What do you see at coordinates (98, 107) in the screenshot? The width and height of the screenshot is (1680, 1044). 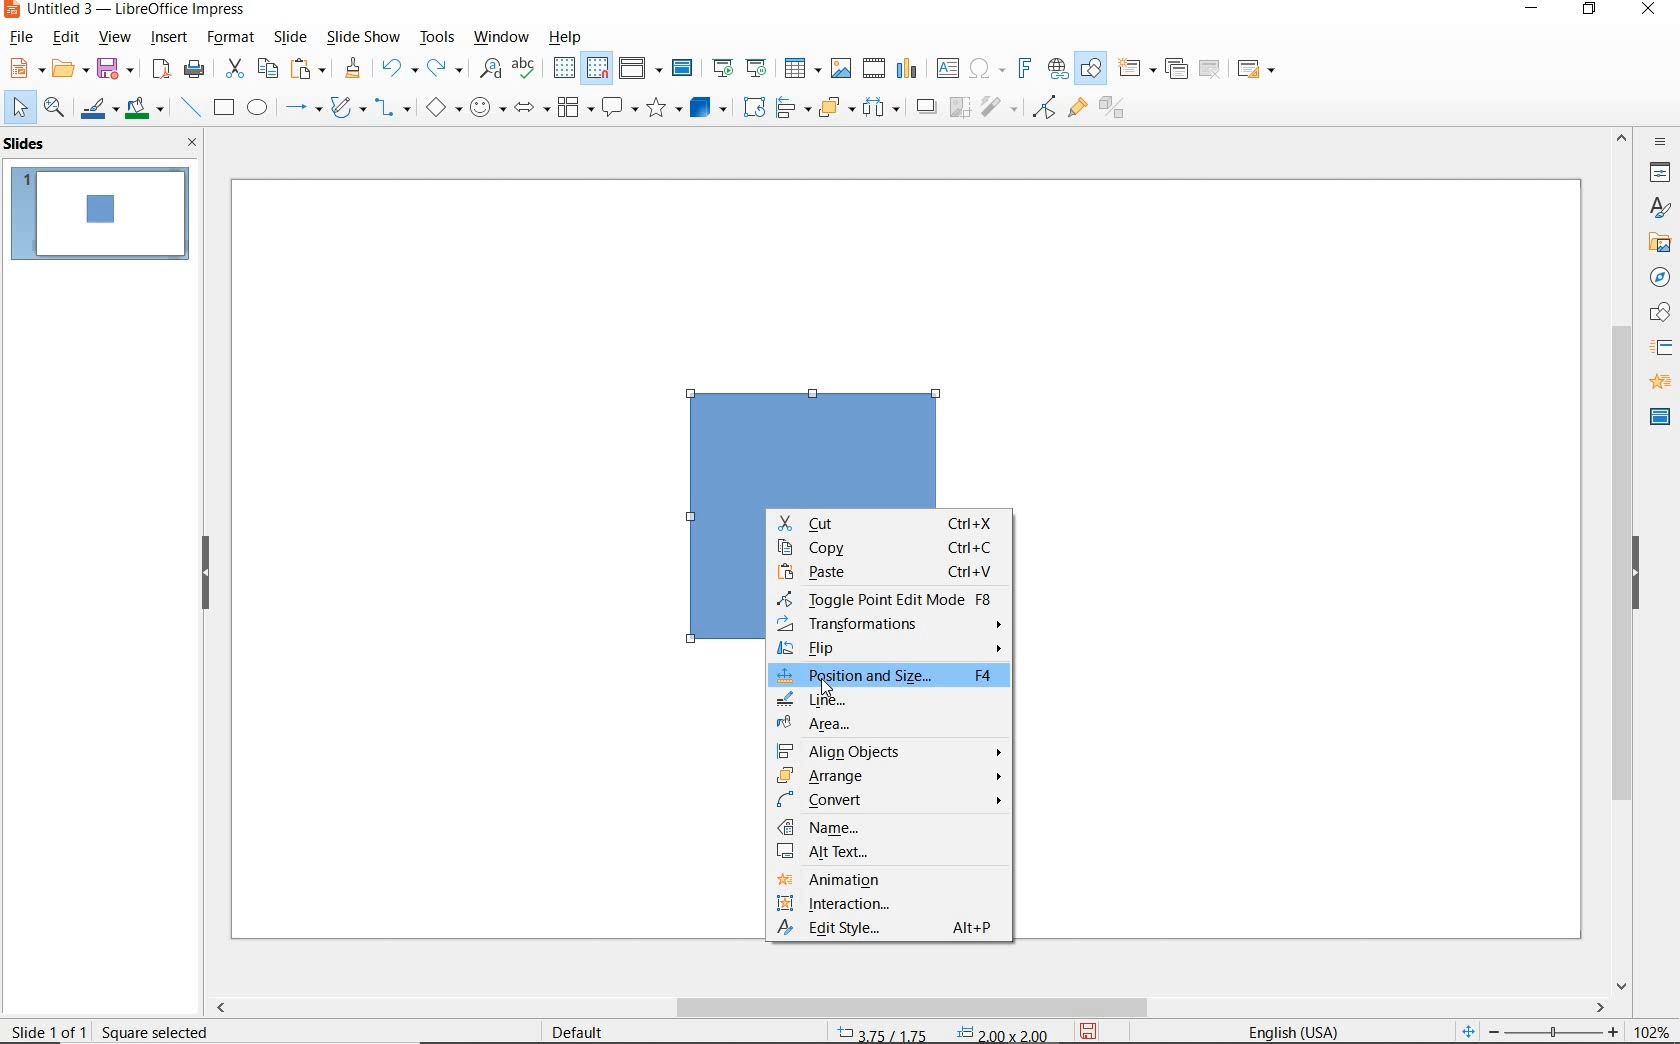 I see `line color` at bounding box center [98, 107].